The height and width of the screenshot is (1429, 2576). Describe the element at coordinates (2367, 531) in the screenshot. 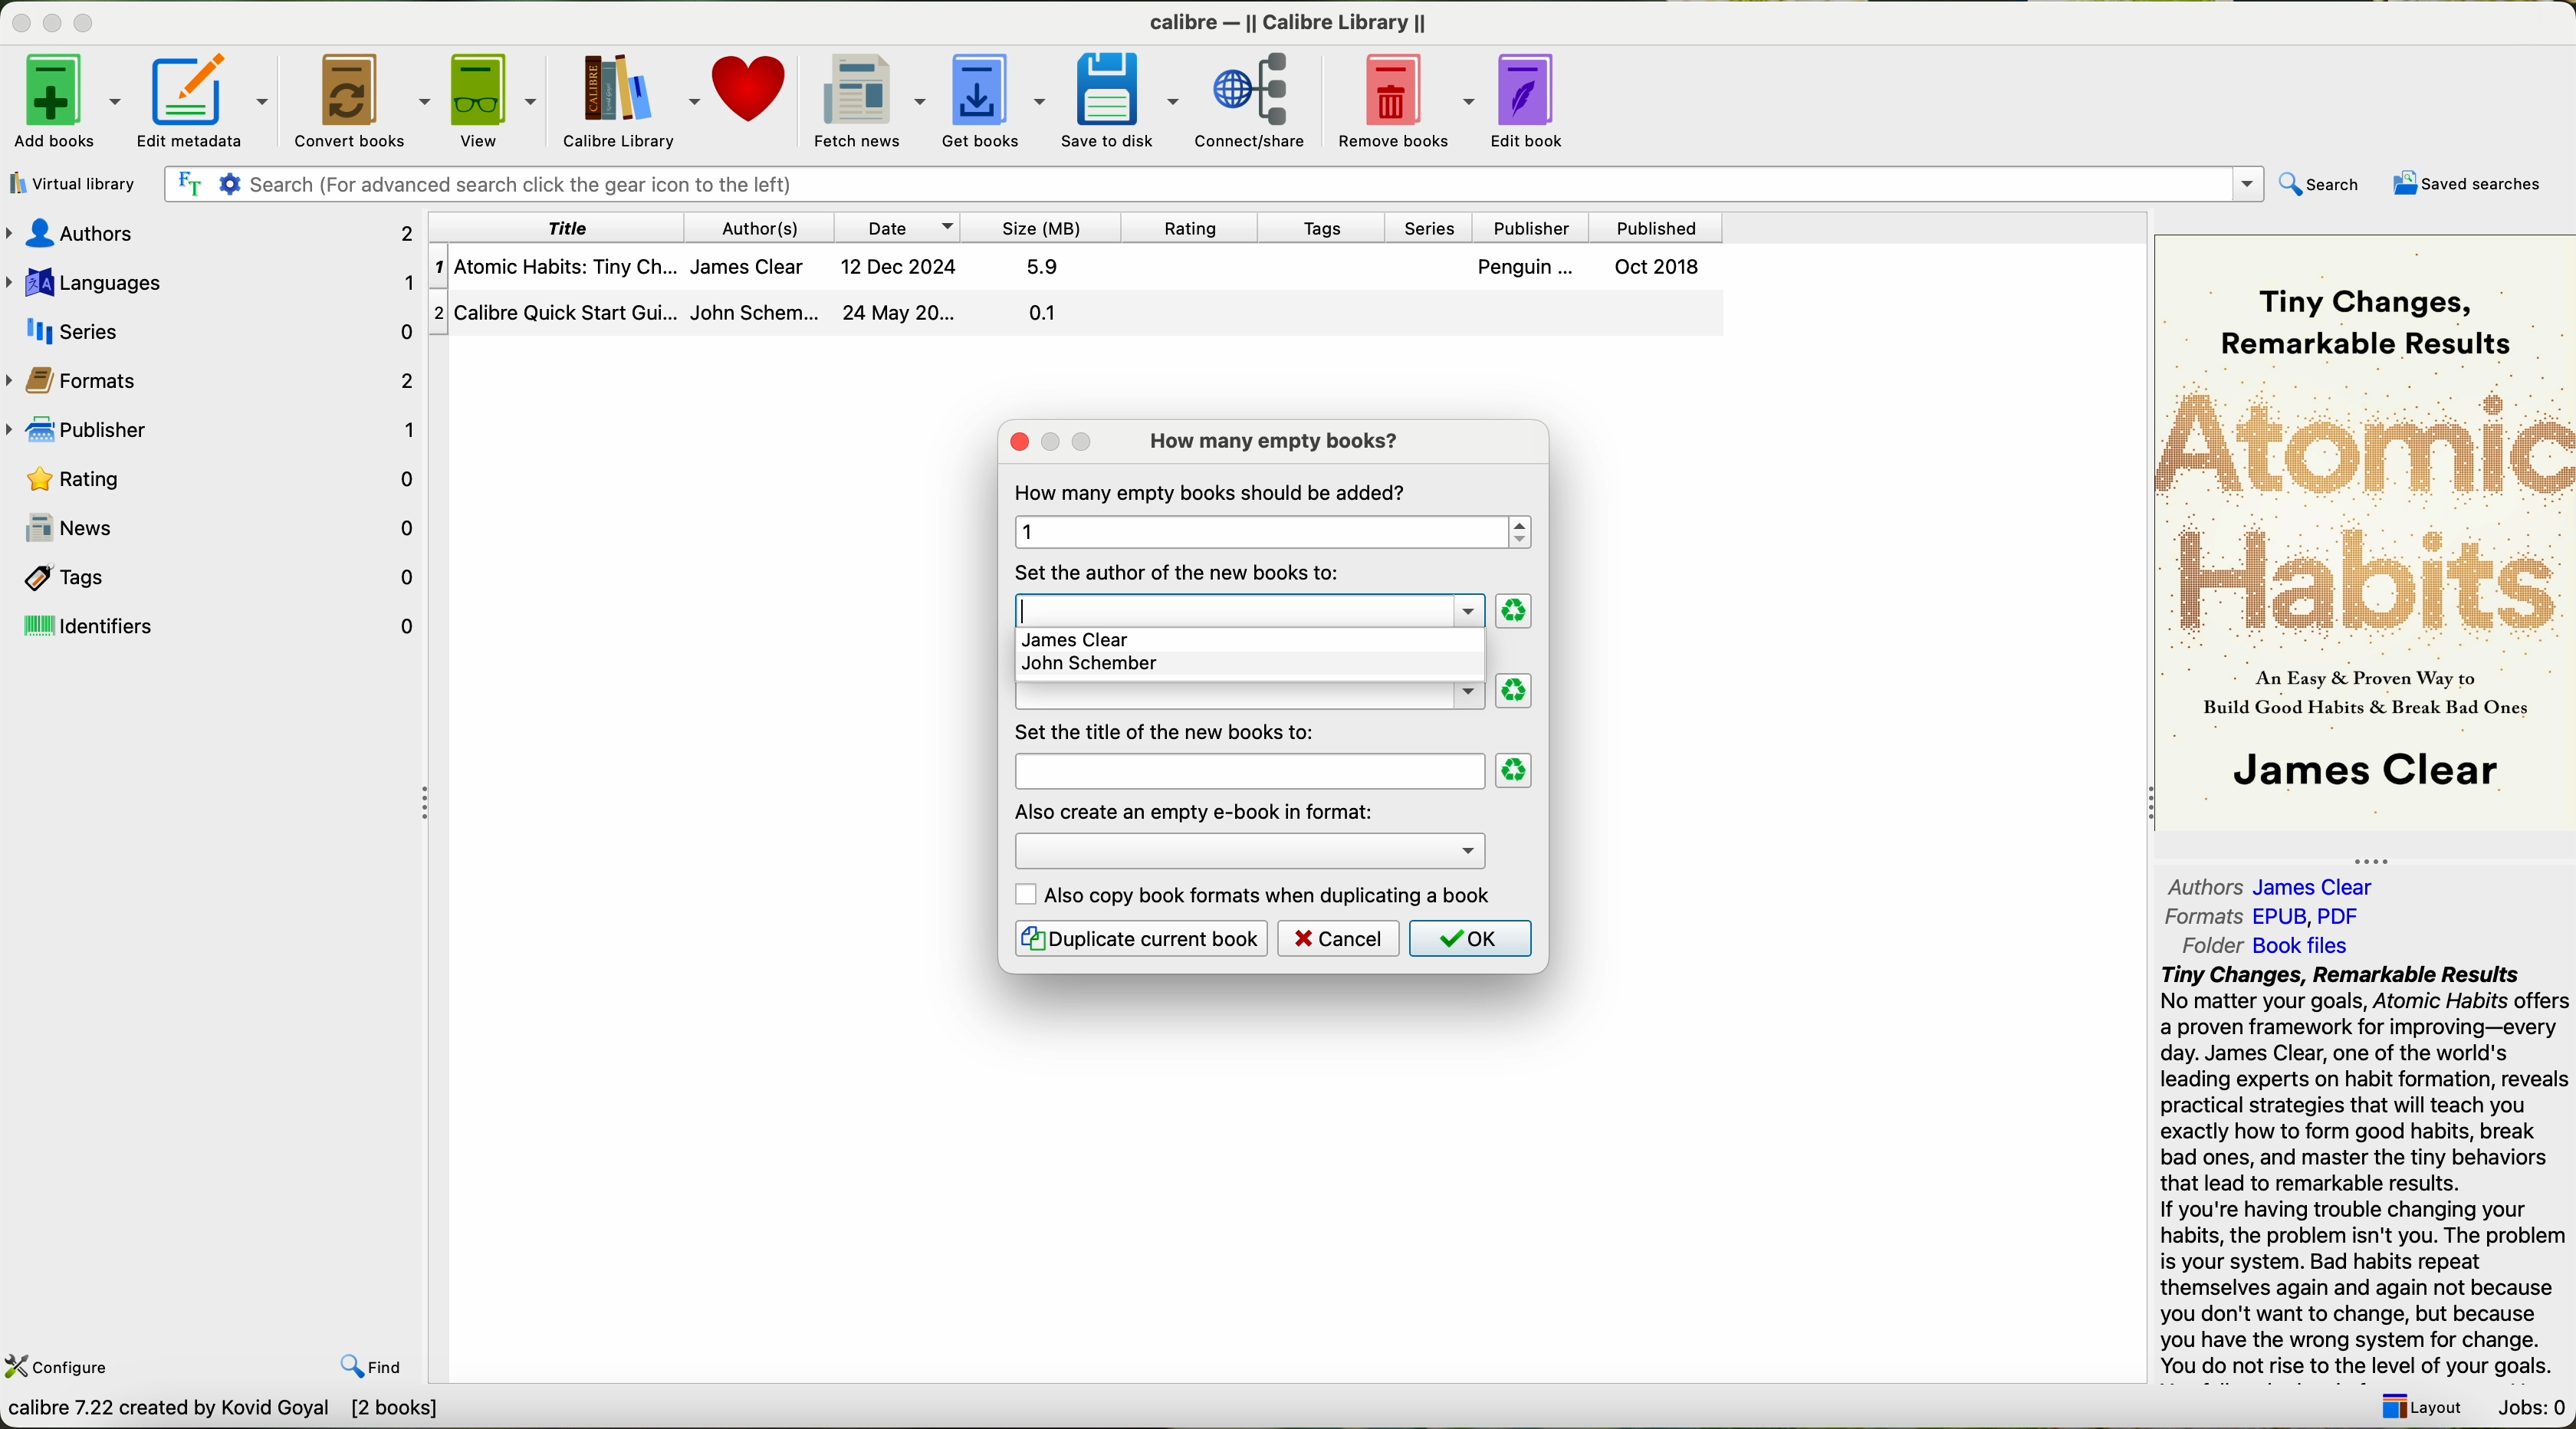

I see `book cover preview` at that location.